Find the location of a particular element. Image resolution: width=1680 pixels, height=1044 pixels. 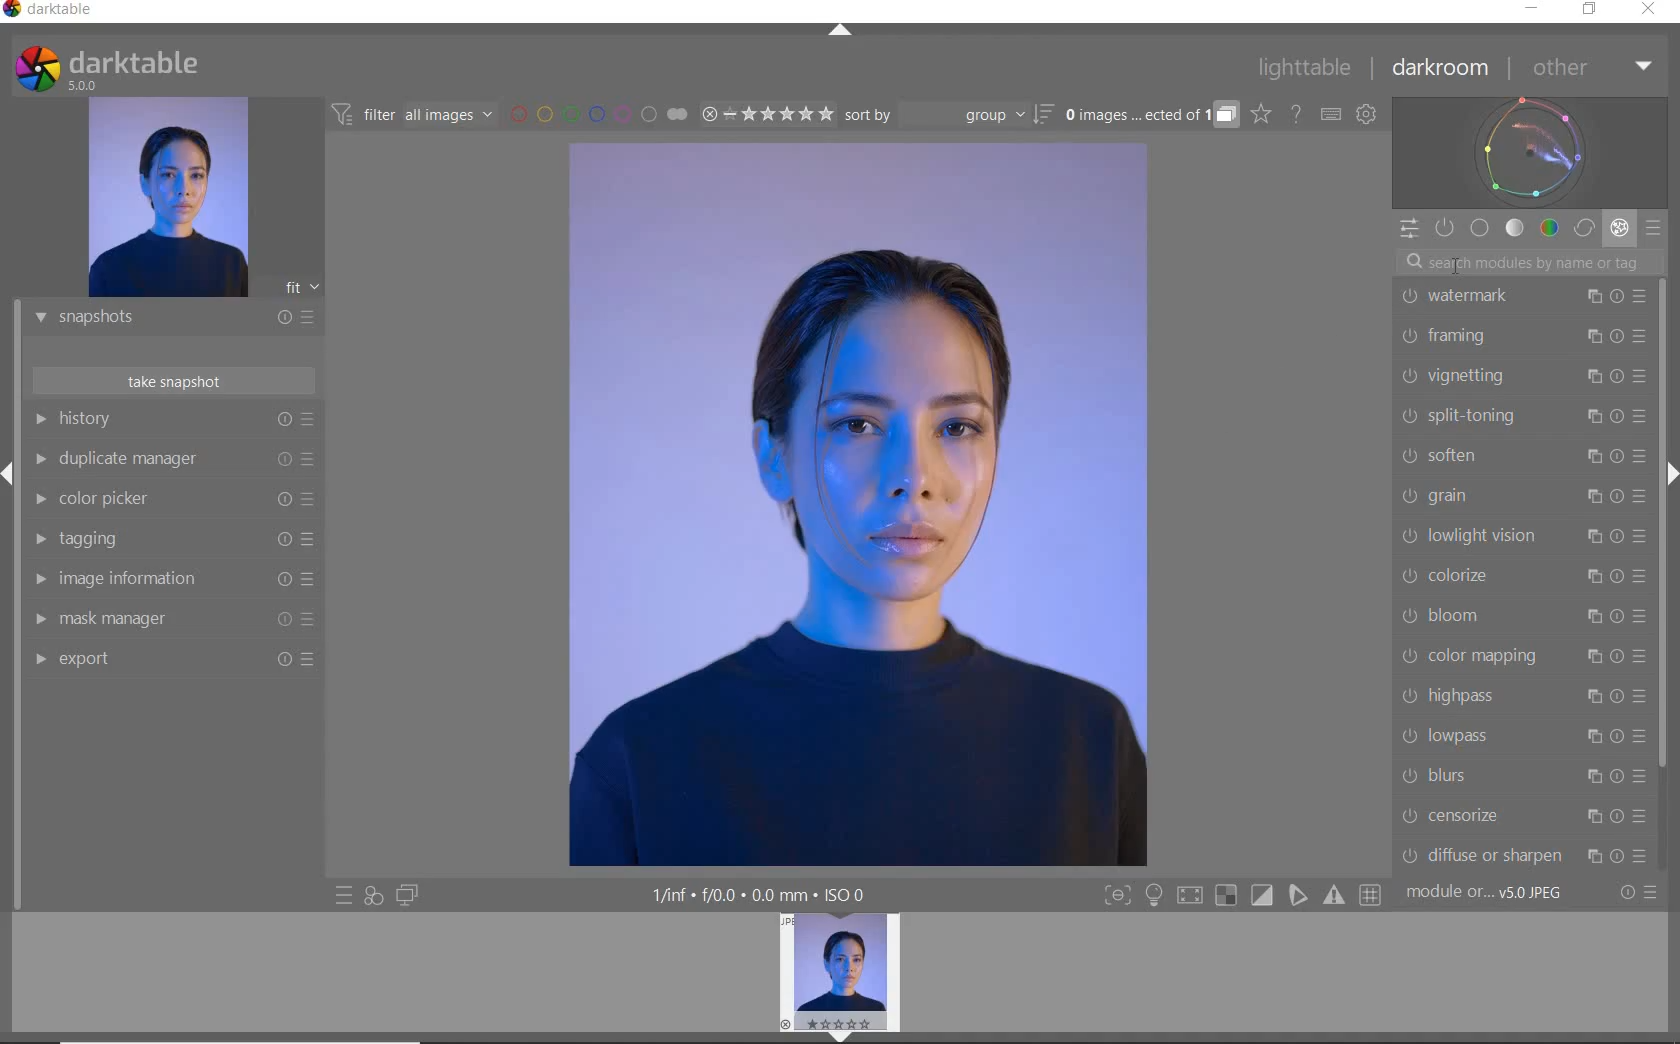

QUICK ACCESS FOR APPLYING ANY OF YOUR STYLES is located at coordinates (372, 895).